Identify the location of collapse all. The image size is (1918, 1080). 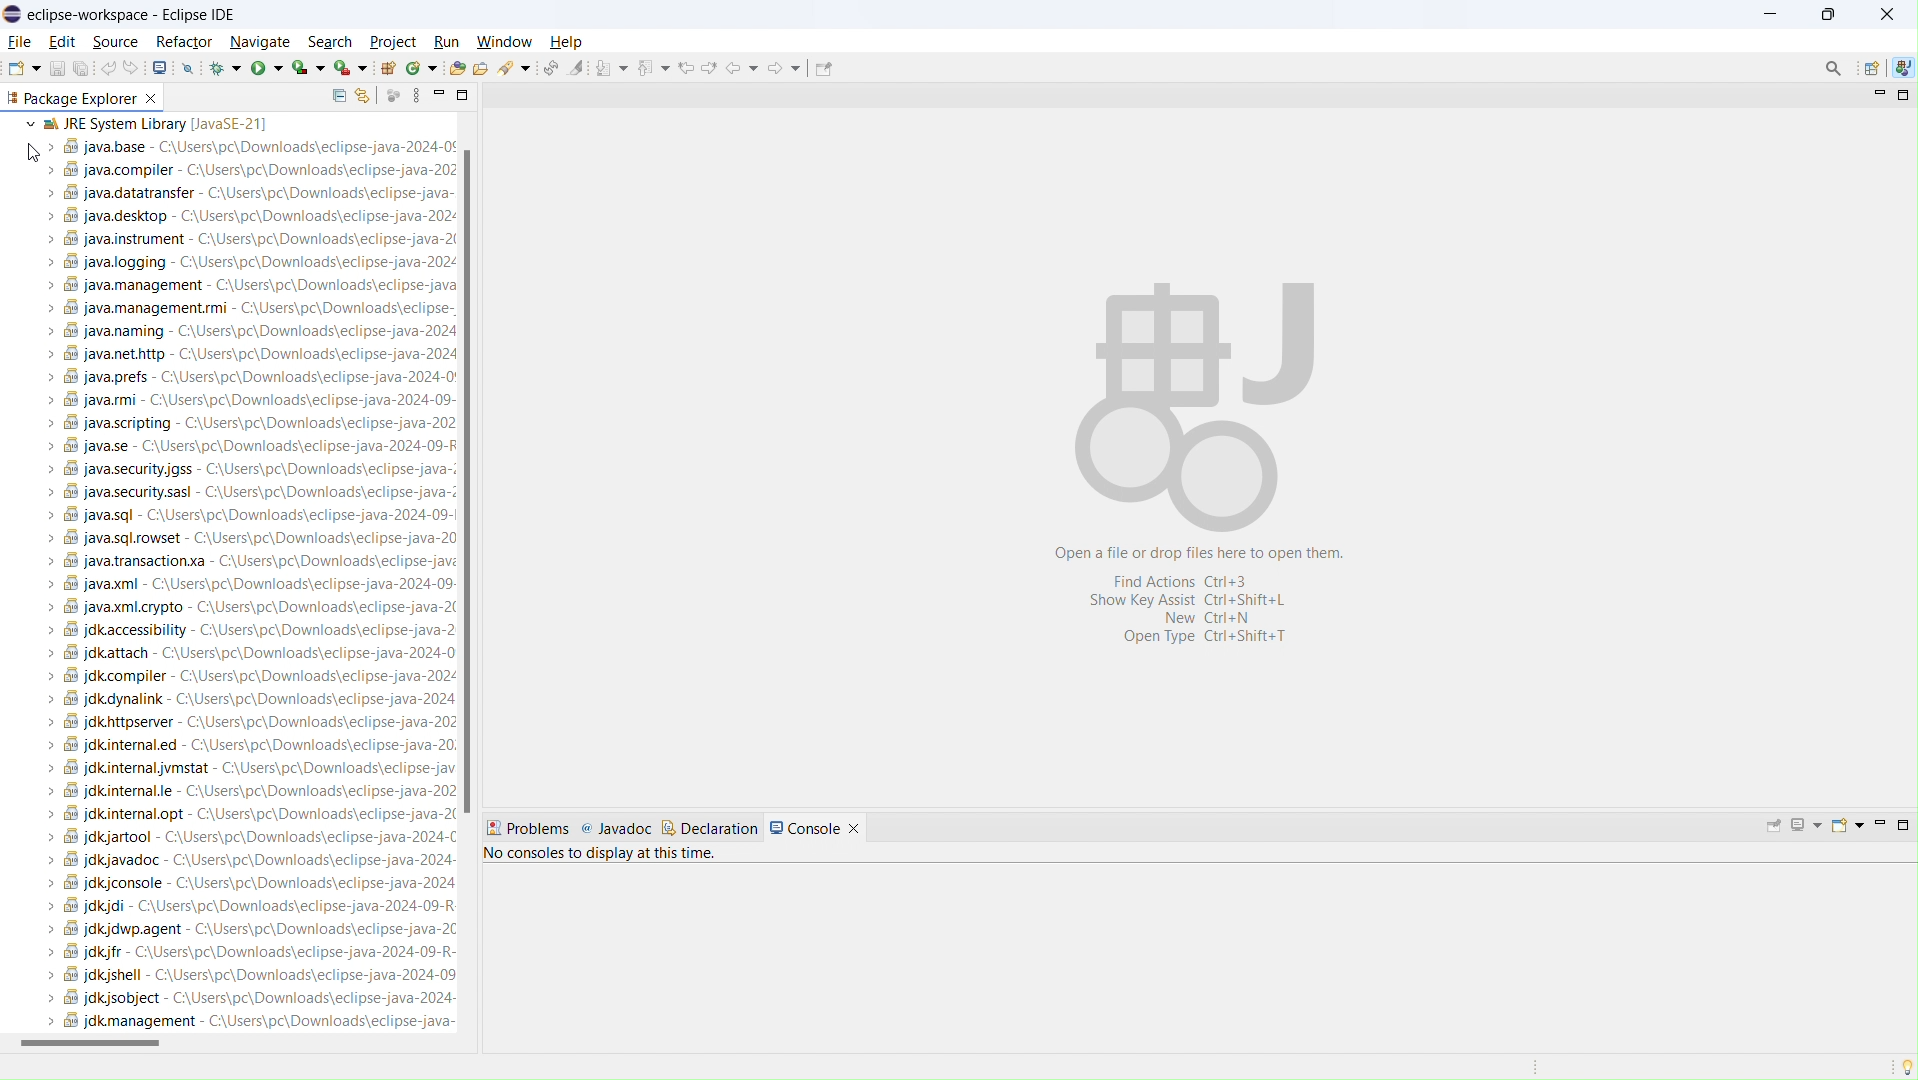
(339, 96).